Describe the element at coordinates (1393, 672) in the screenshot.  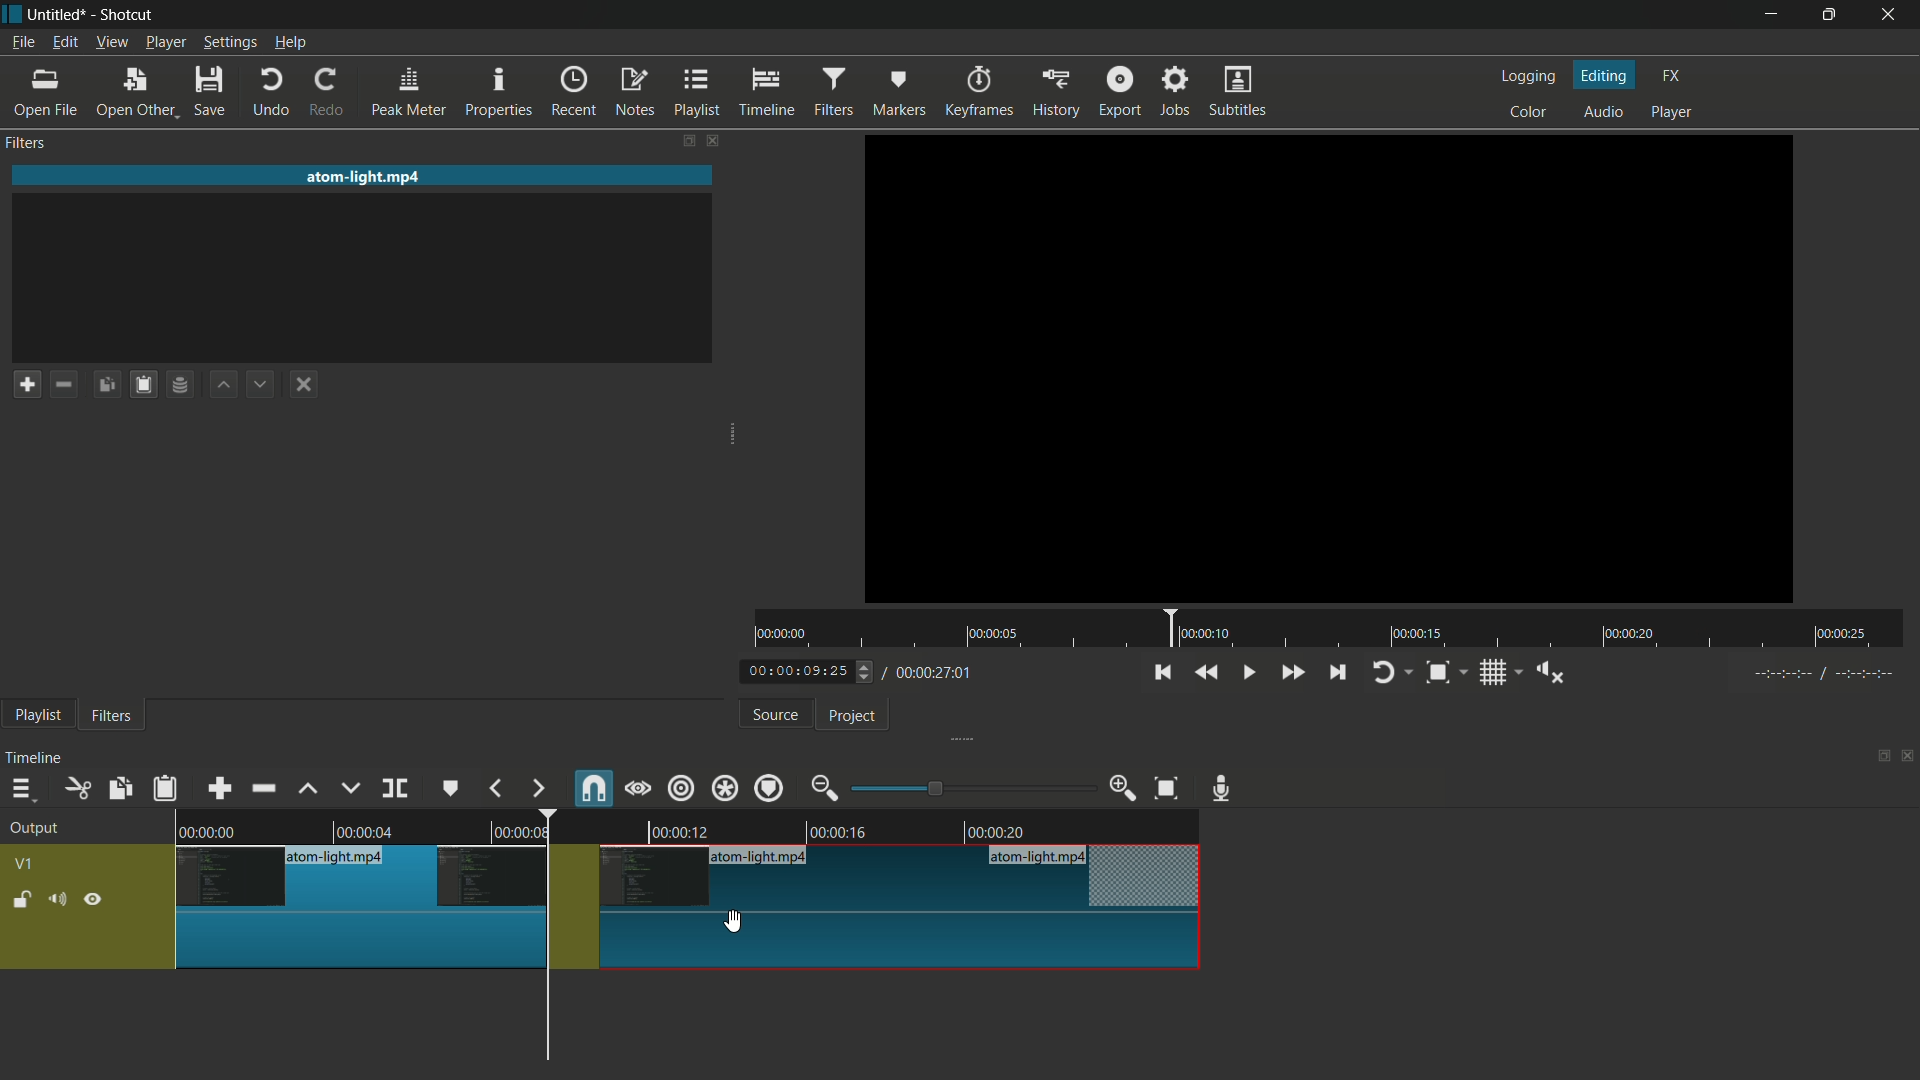
I see `toggle player looping` at that location.